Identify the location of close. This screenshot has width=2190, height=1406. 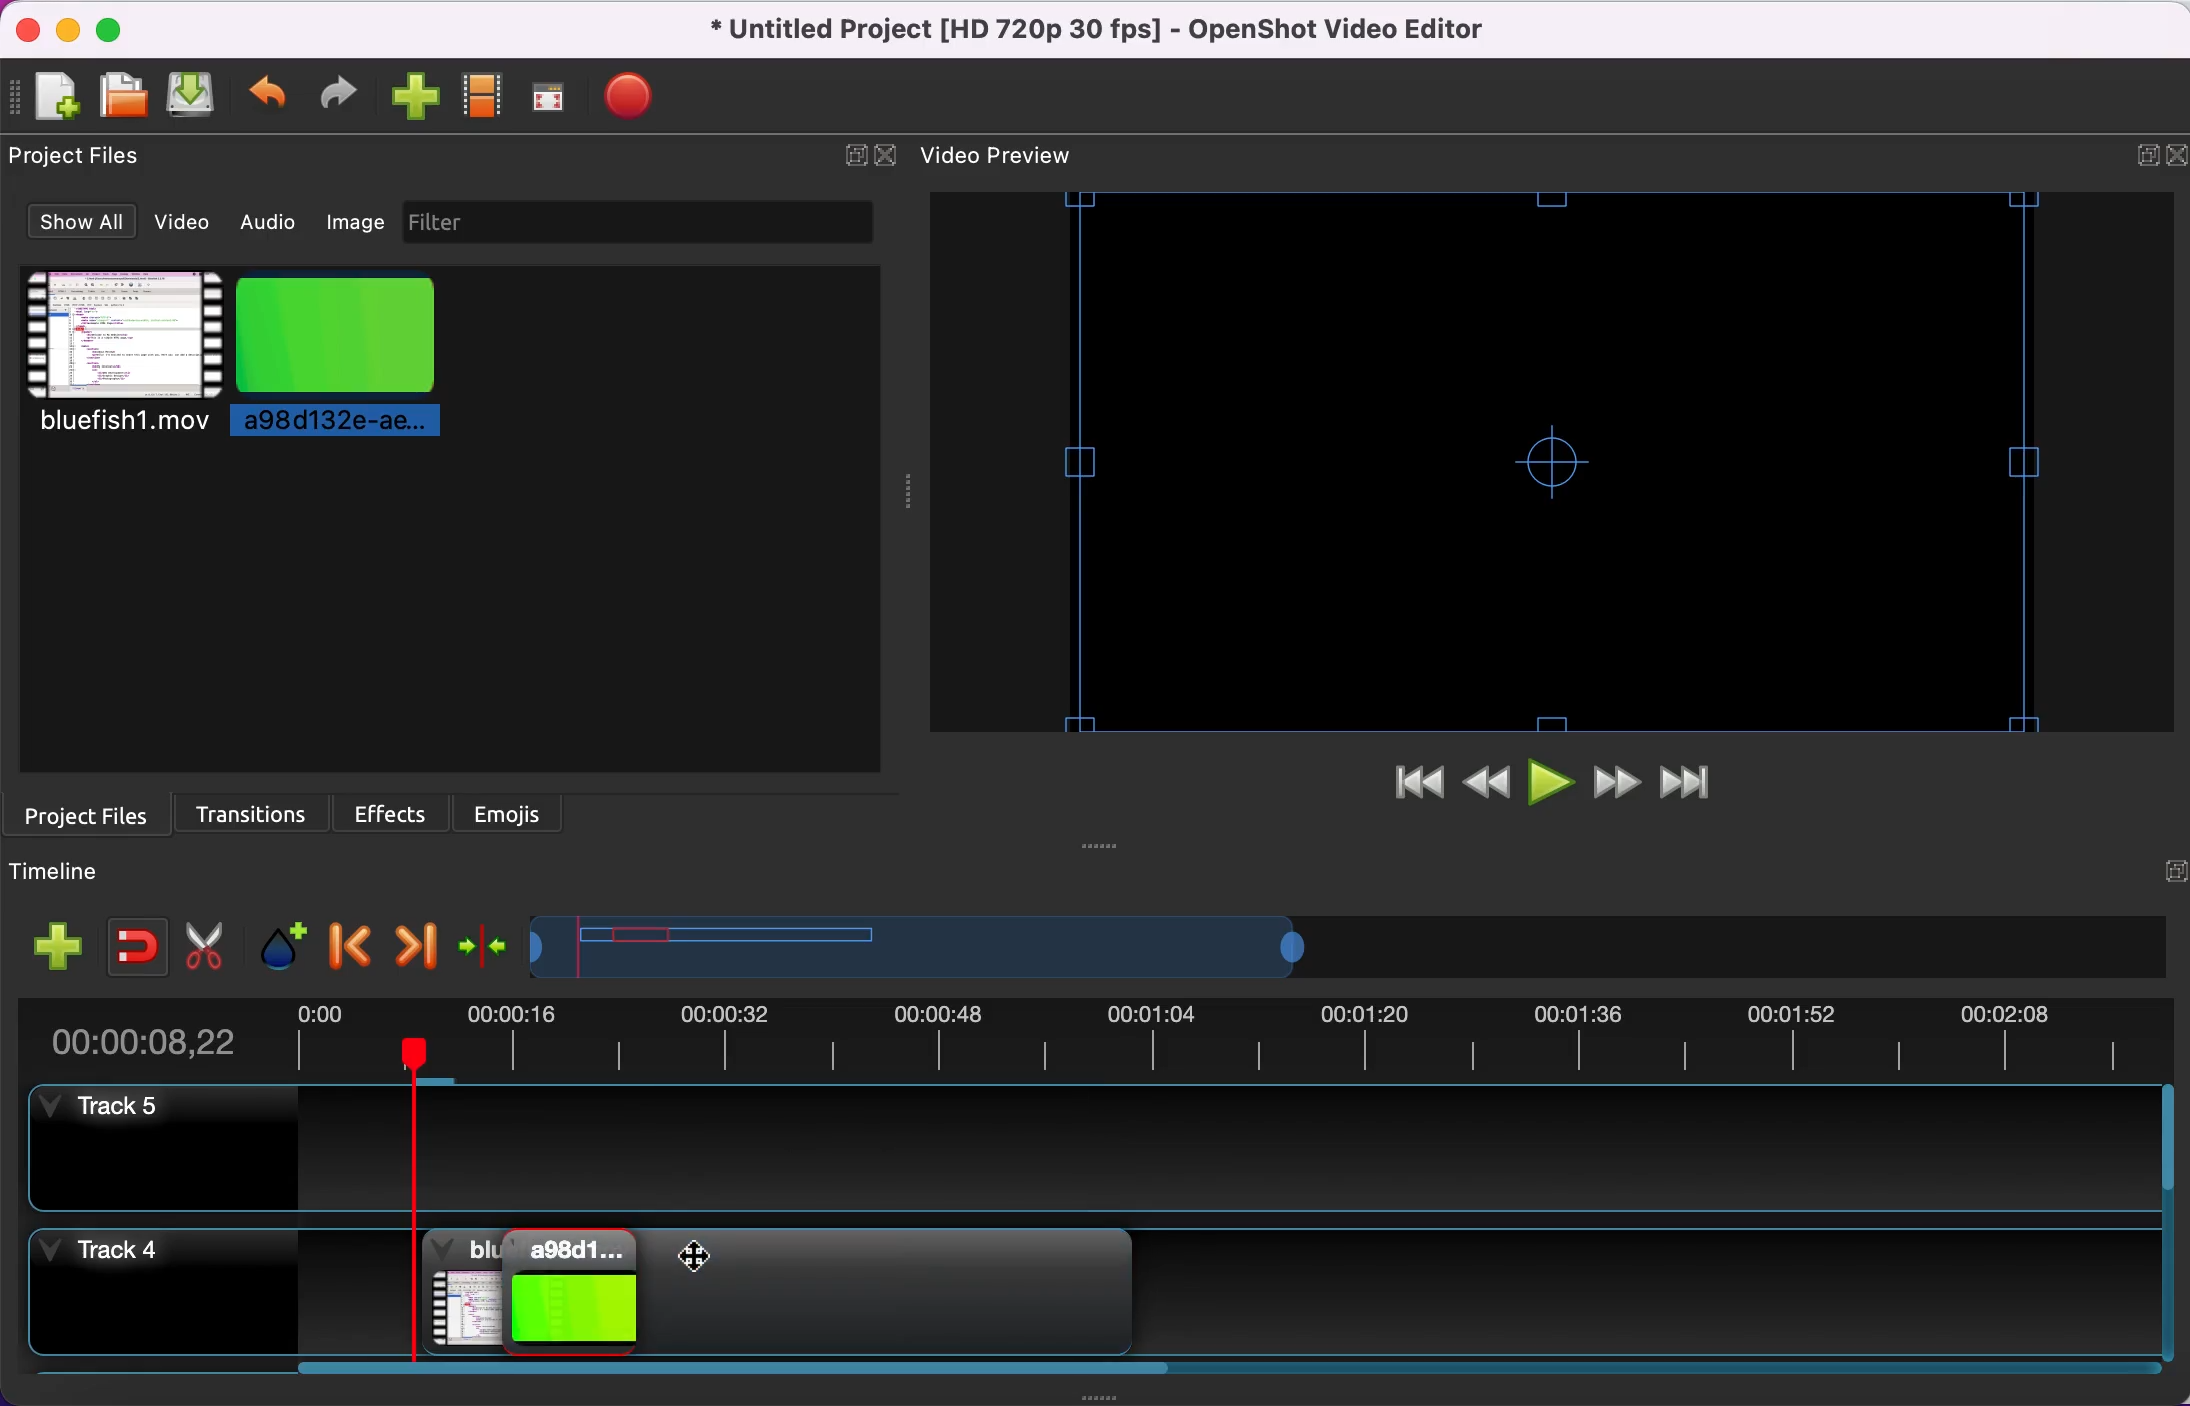
(2175, 156).